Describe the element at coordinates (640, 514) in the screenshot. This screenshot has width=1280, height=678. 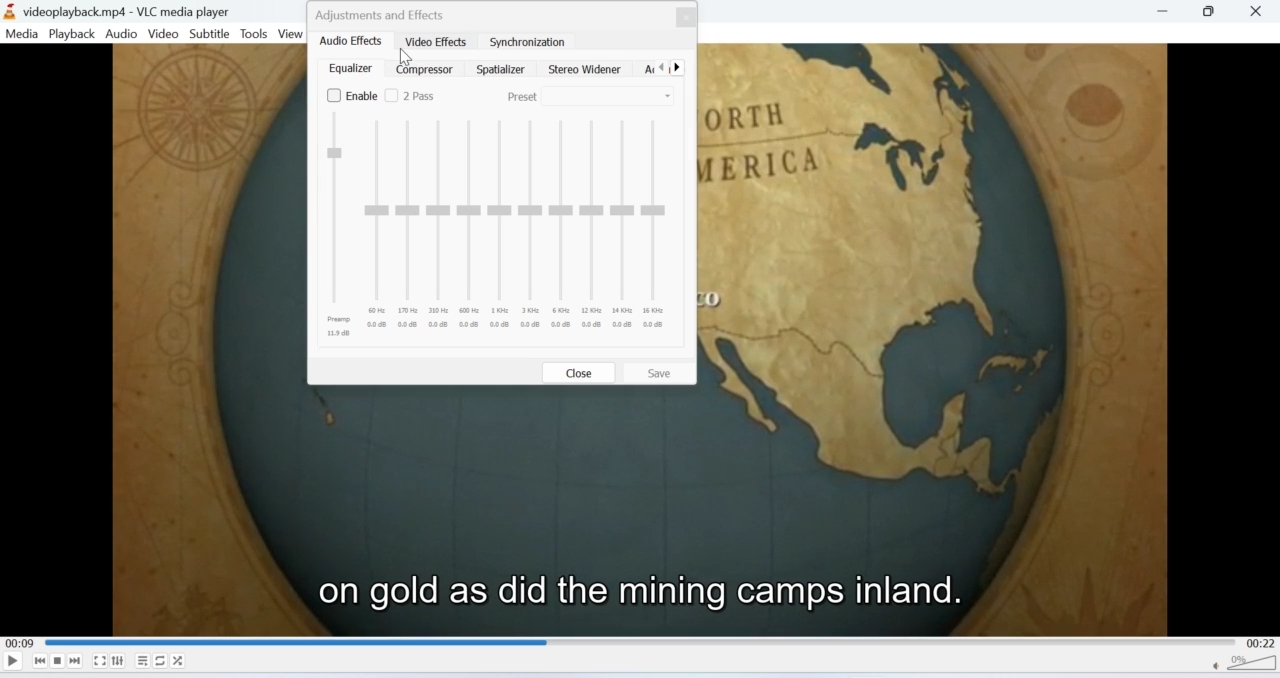
I see `Video playback` at that location.